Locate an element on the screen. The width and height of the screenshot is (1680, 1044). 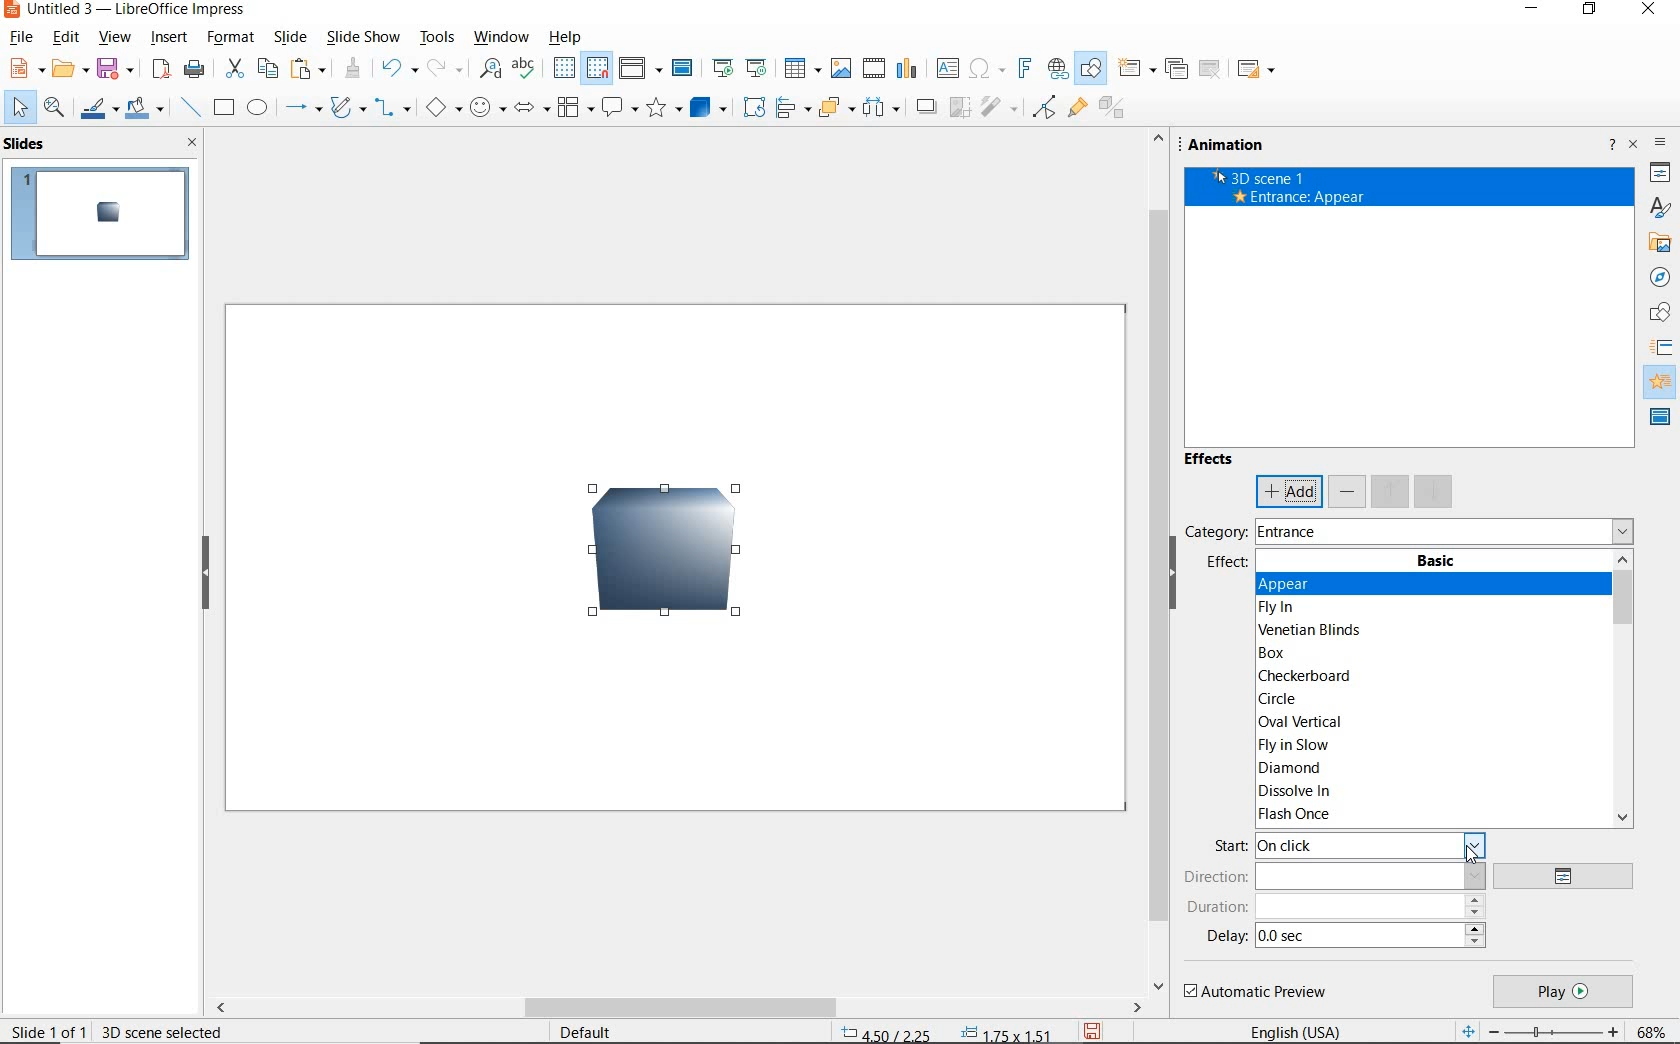
CIRCLE is located at coordinates (1281, 698).